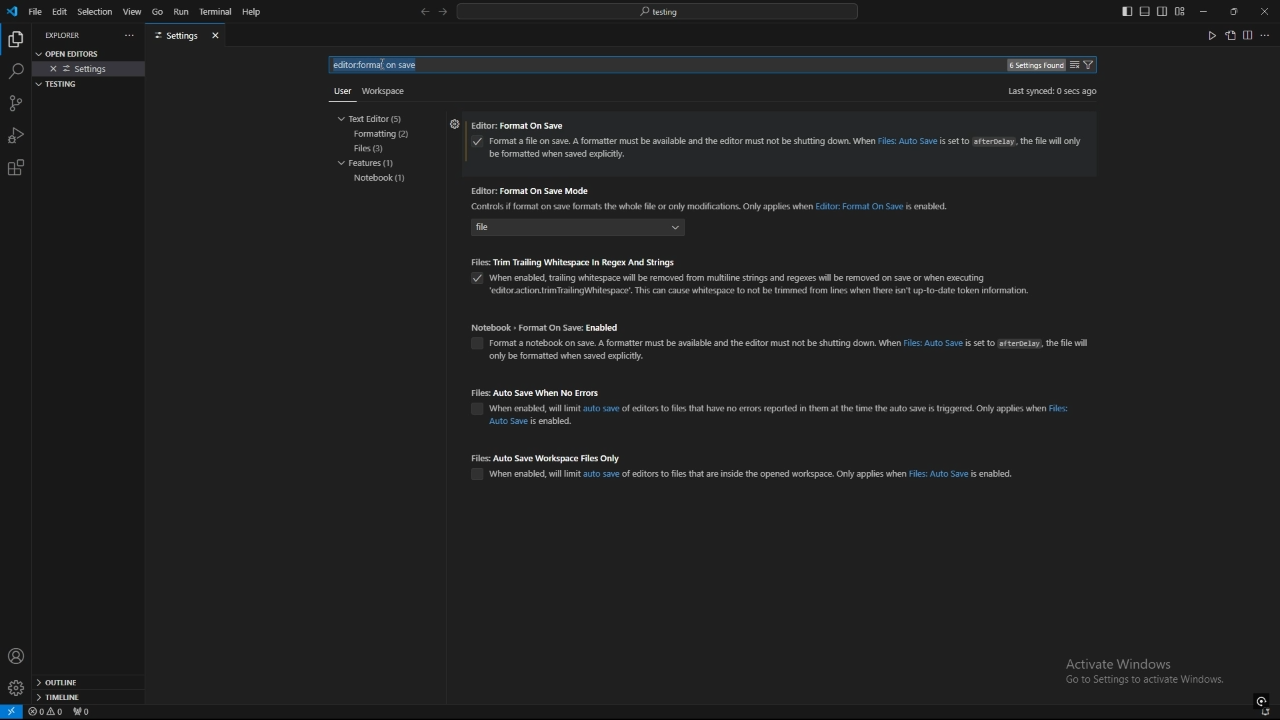 This screenshot has width=1280, height=720. I want to click on editor format on save, so click(778, 127).